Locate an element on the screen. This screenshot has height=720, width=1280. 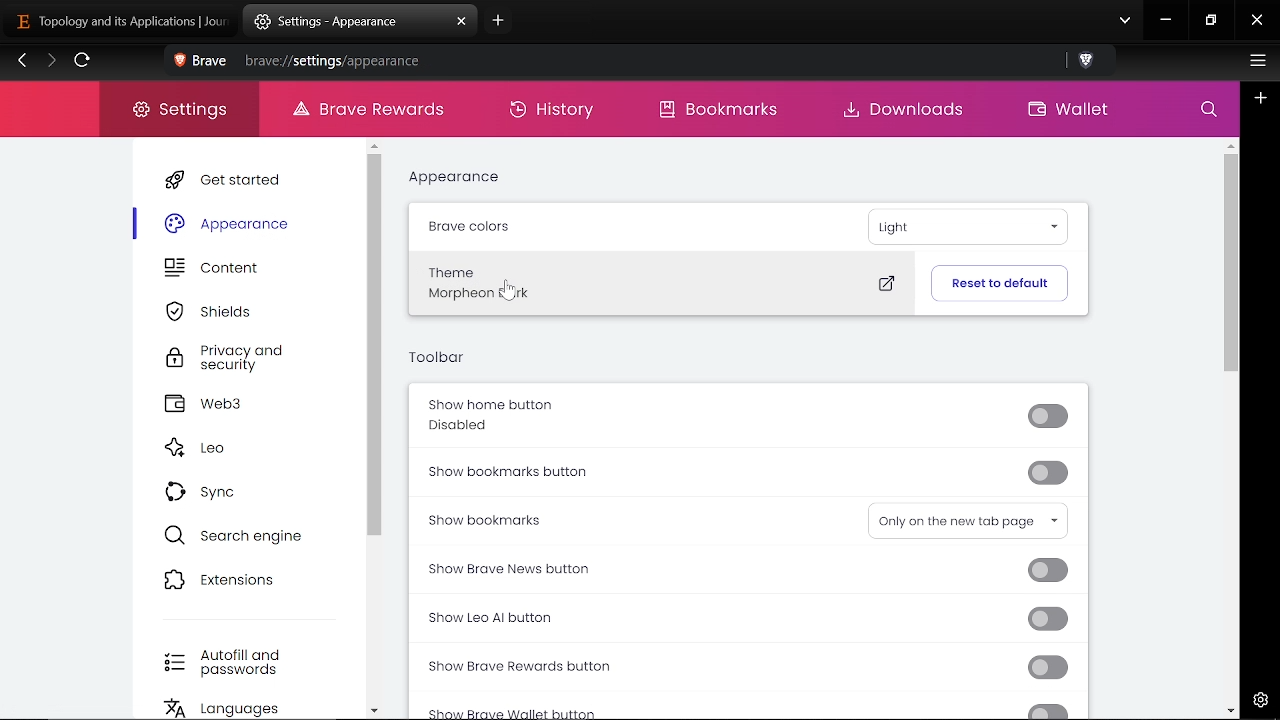
Show brave wallet button is located at coordinates (758, 709).